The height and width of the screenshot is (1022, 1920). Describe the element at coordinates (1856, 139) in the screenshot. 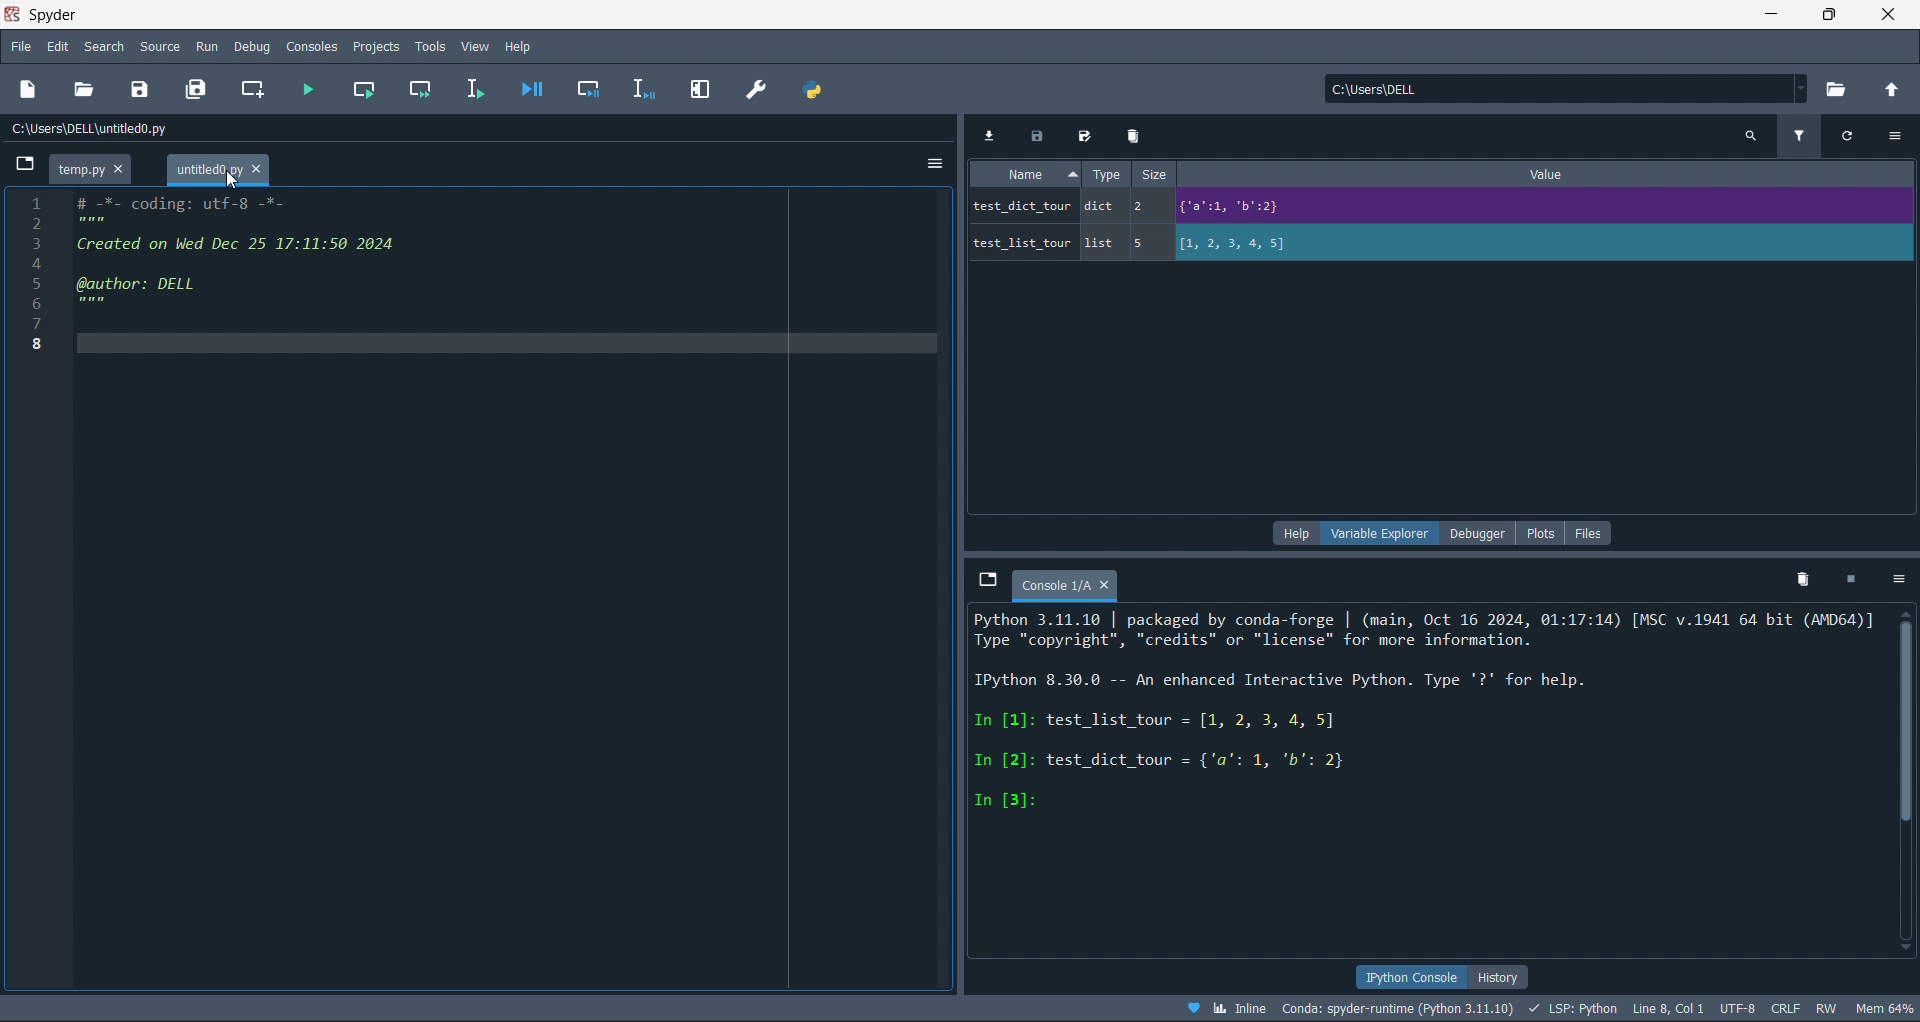

I see `refresh` at that location.